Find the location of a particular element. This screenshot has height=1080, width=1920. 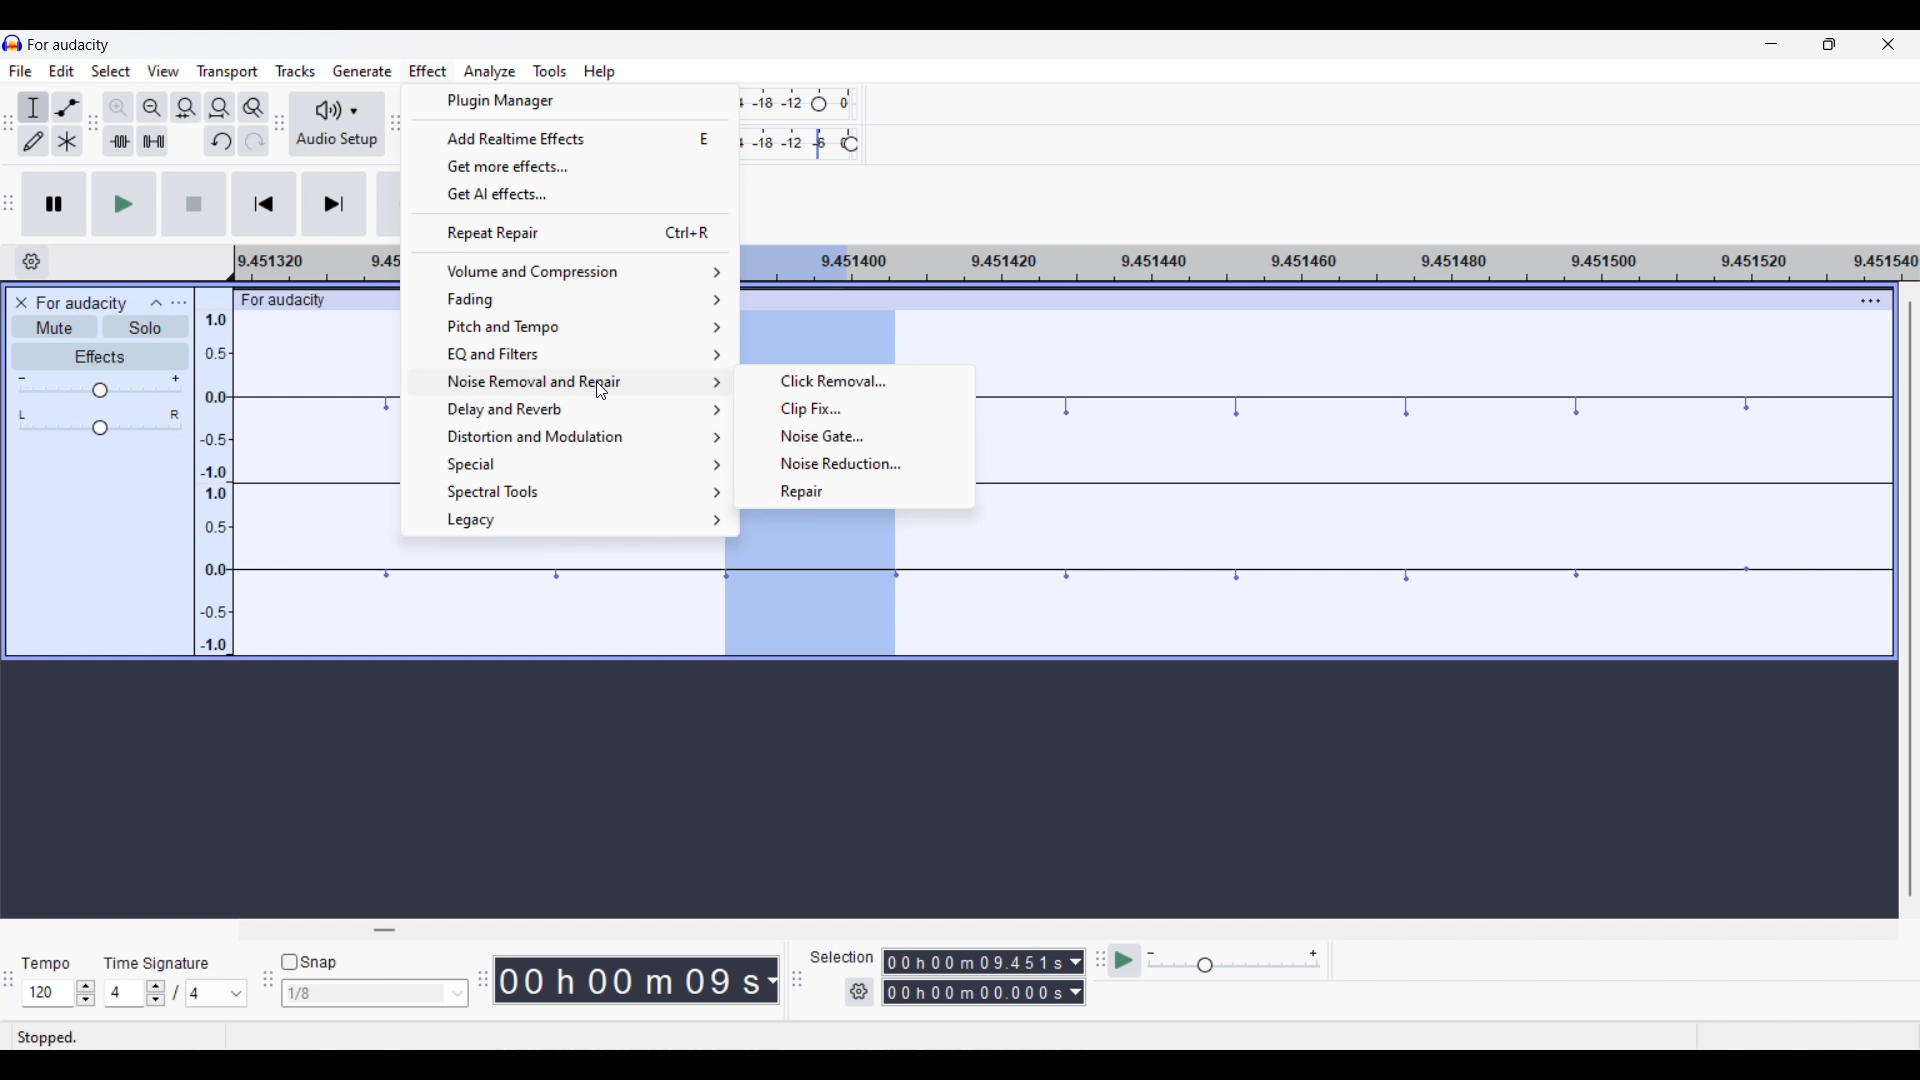

Skip/Select to end is located at coordinates (334, 204).